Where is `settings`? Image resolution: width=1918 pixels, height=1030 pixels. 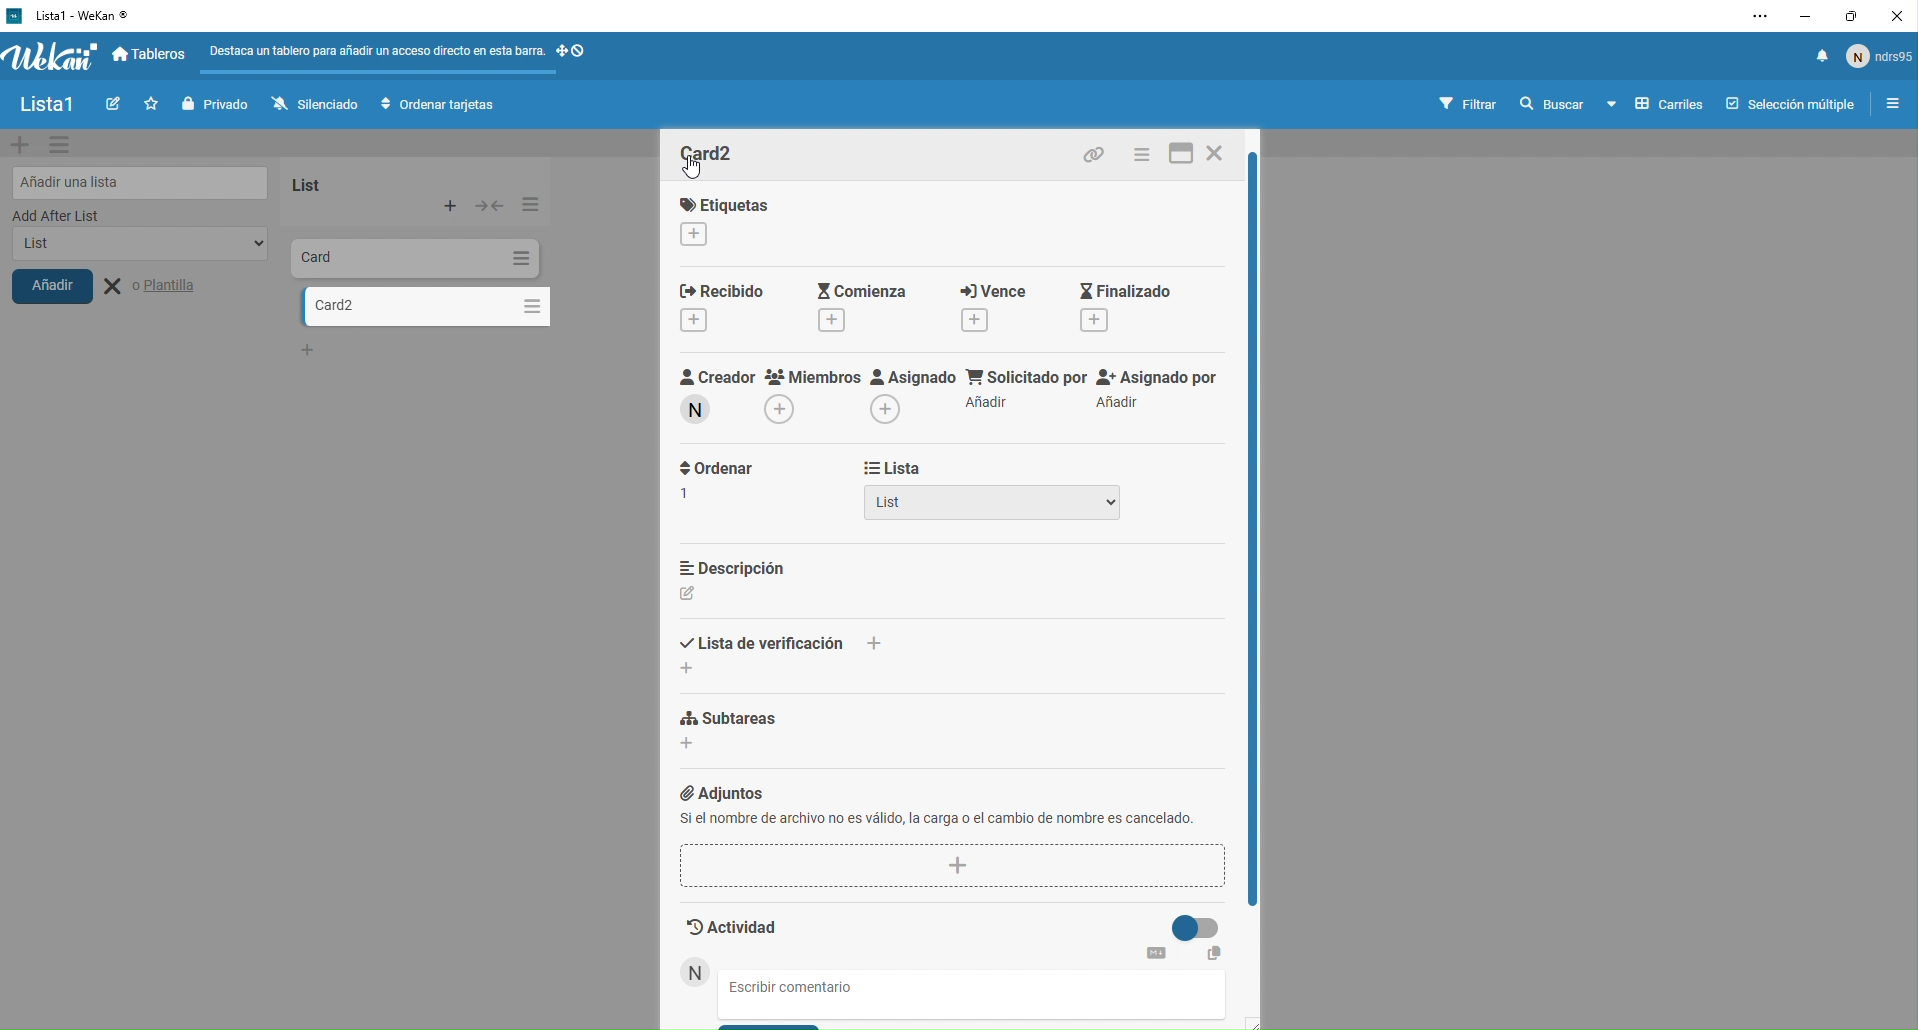 settings is located at coordinates (1750, 18).